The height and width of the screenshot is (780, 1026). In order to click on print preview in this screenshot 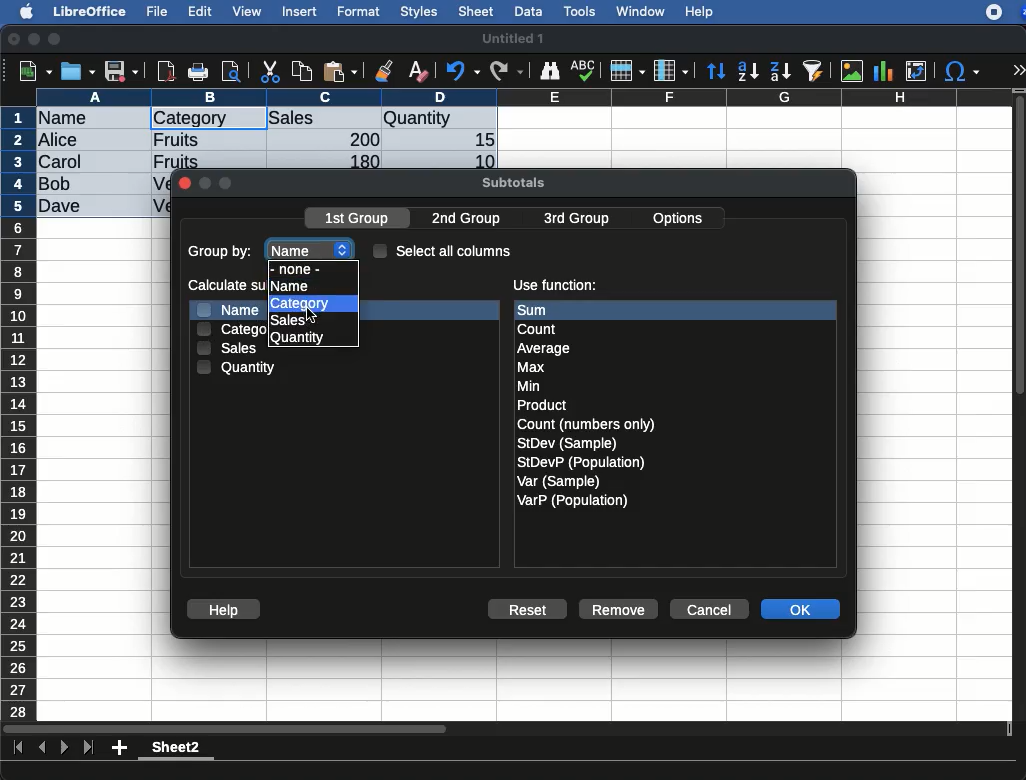, I will do `click(231, 73)`.